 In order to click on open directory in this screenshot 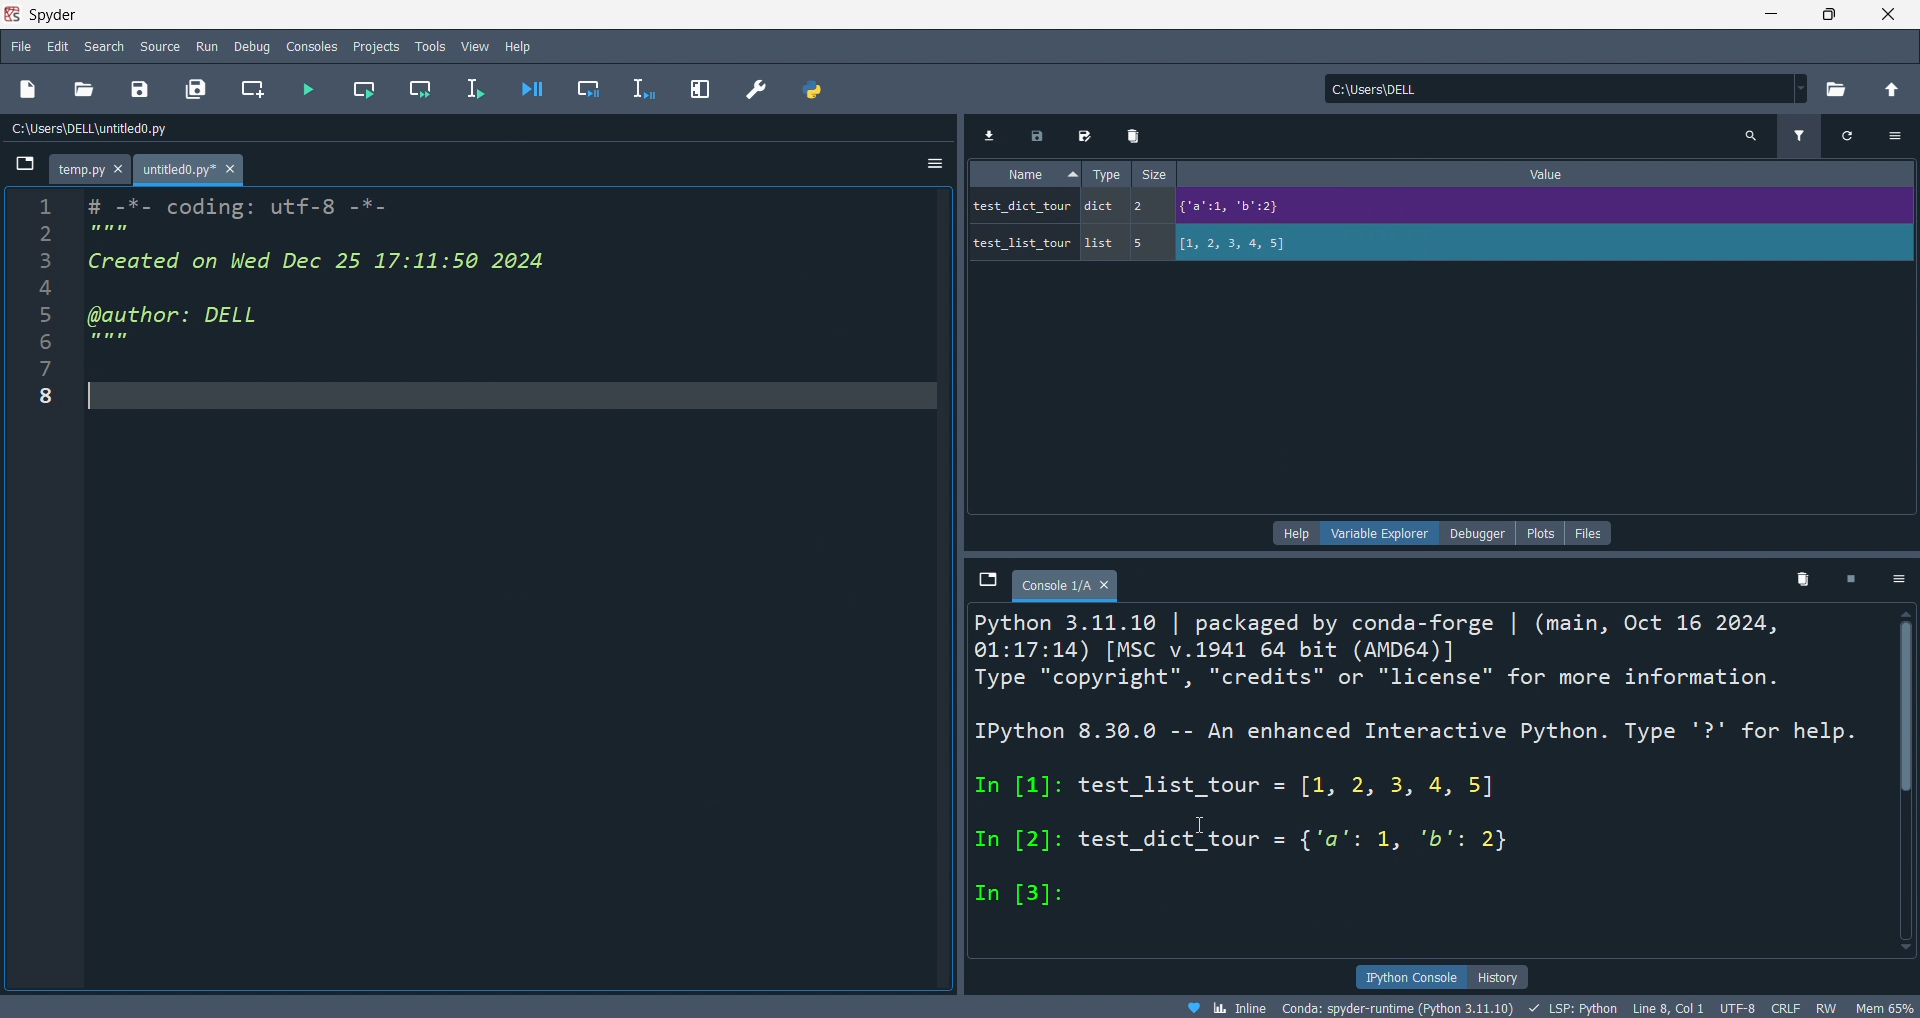, I will do `click(1891, 90)`.